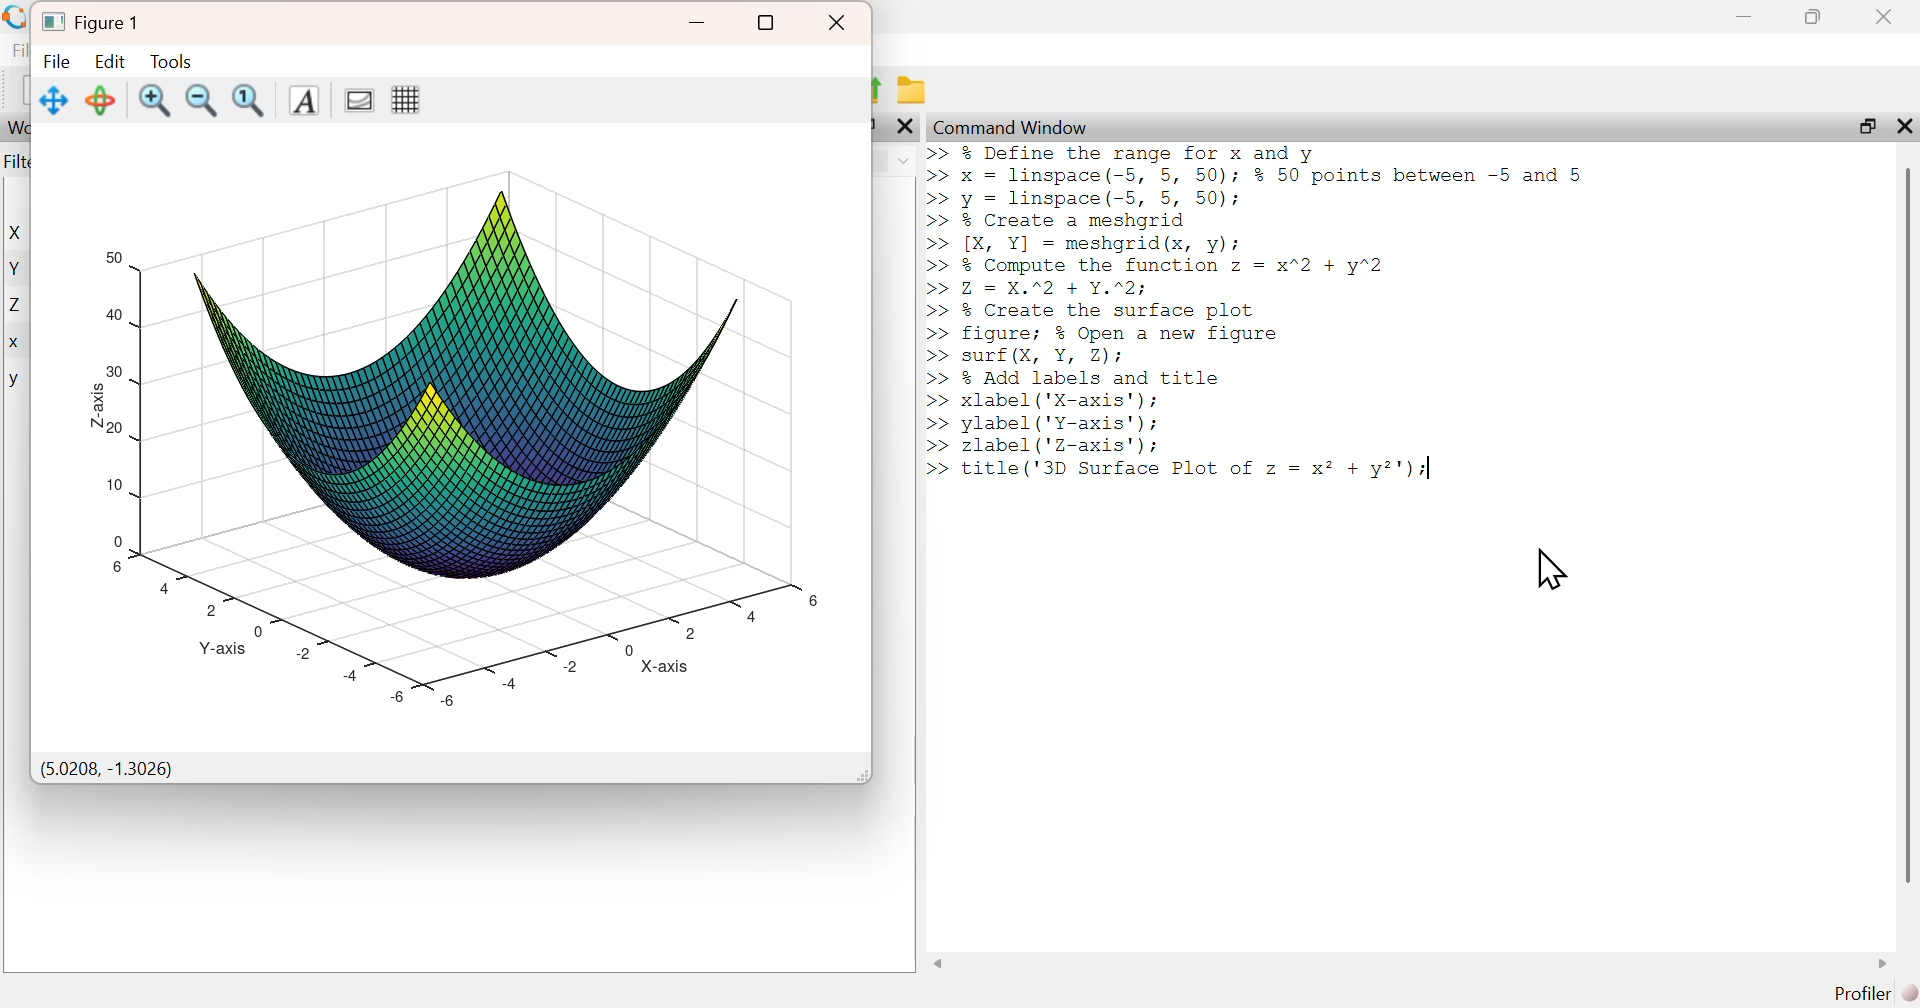  I want to click on Gradient, so click(356, 99).